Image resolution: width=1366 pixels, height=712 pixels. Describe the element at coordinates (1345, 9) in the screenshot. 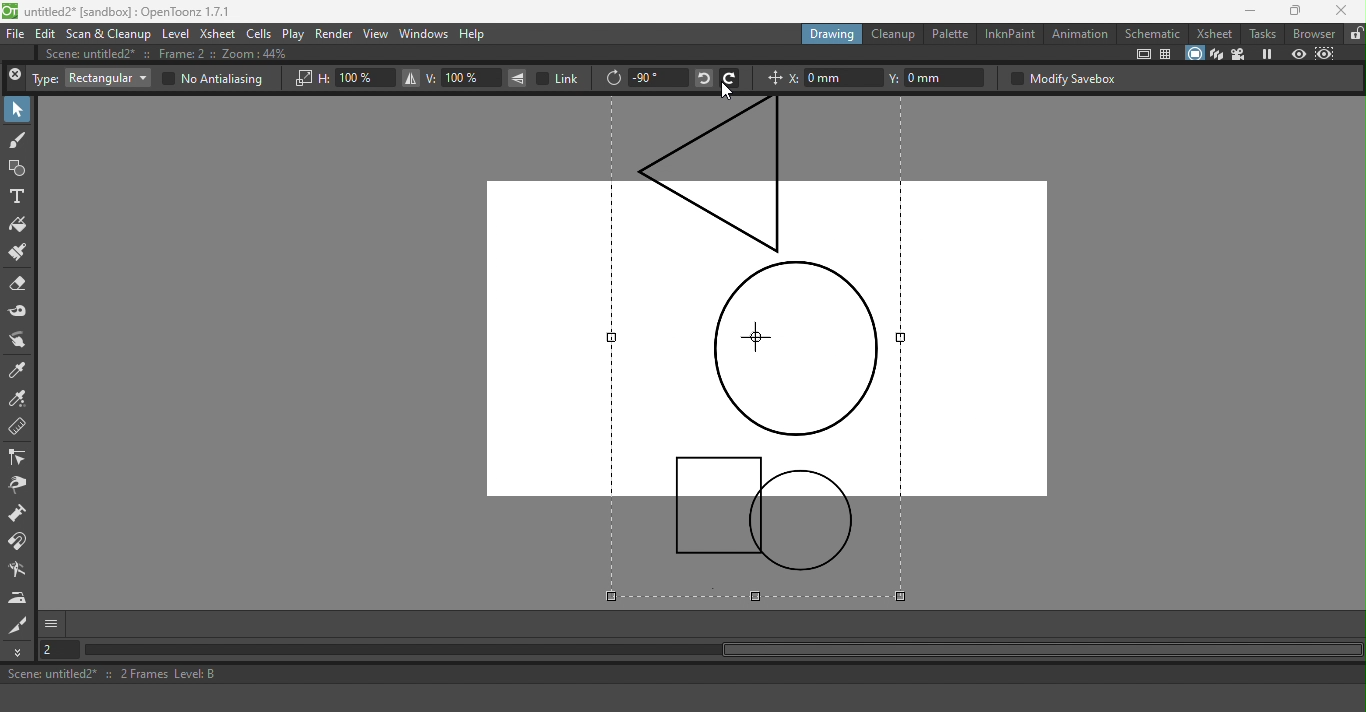

I see `close` at that location.